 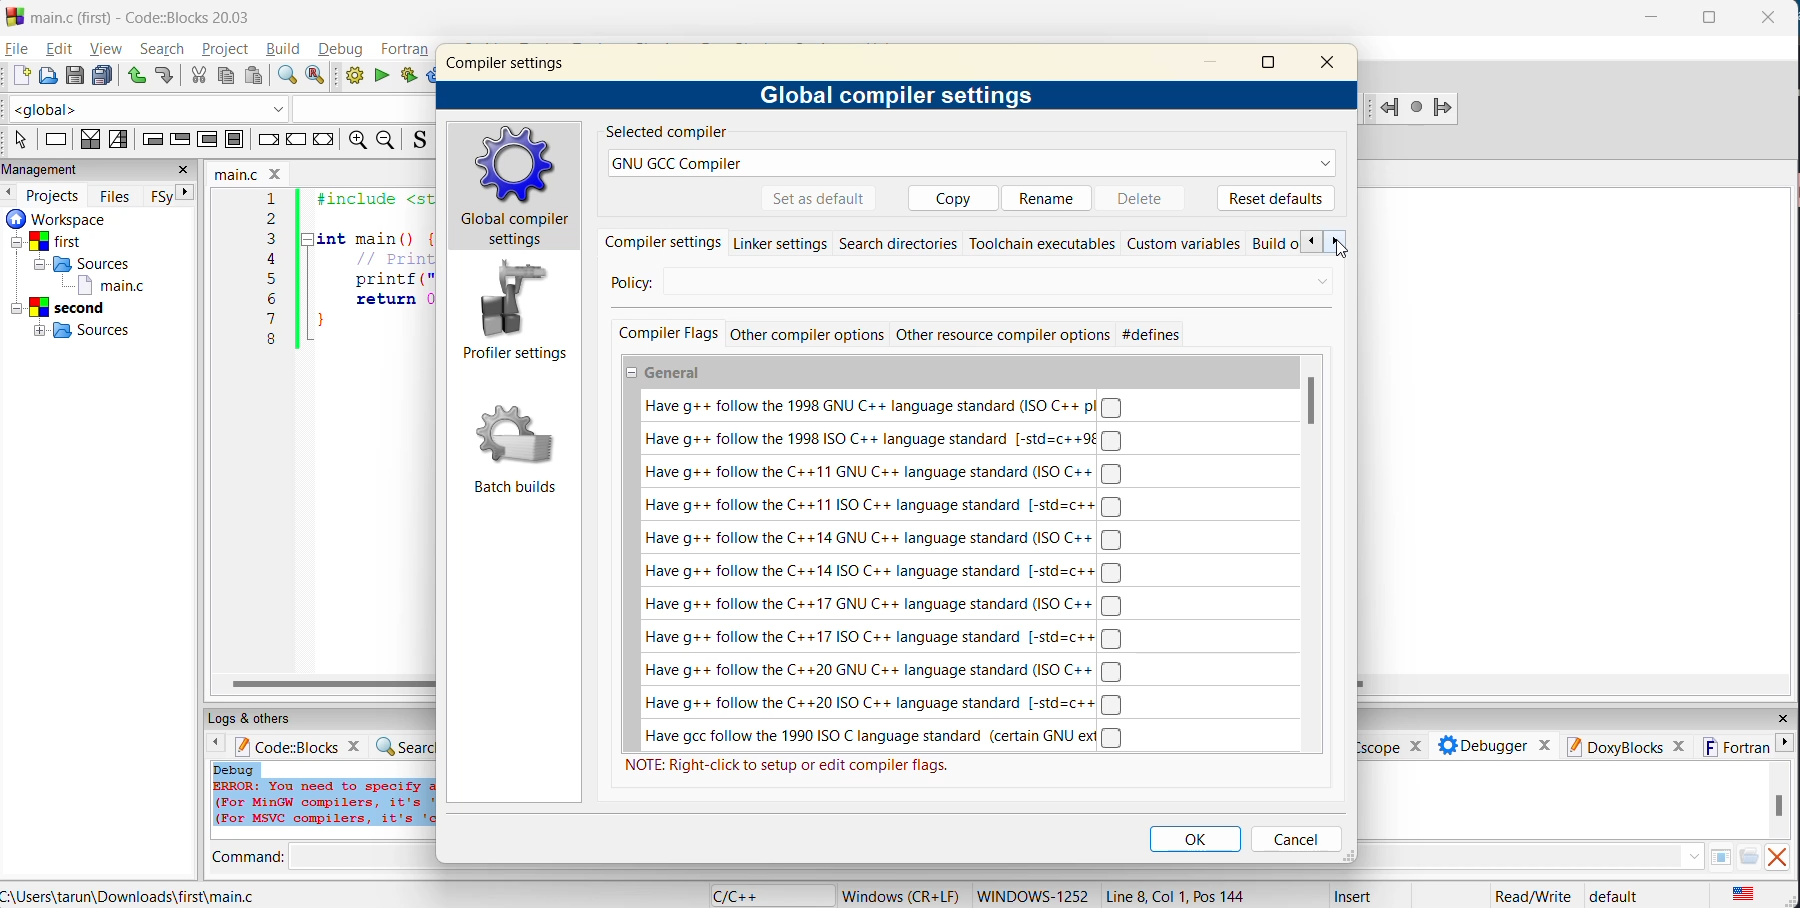 I want to click on selection, so click(x=117, y=140).